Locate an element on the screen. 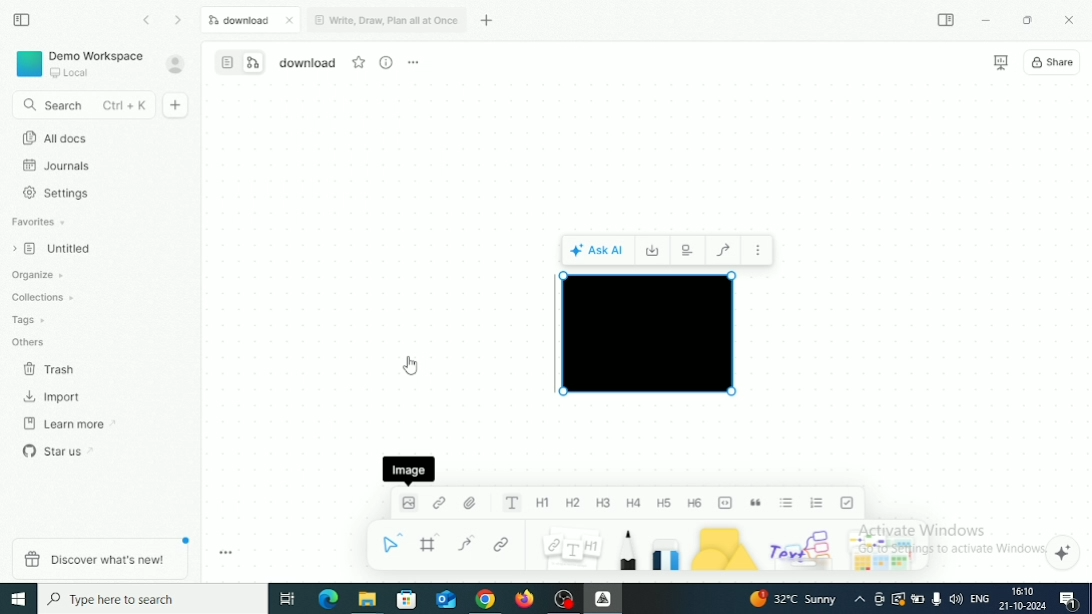 The width and height of the screenshot is (1092, 614). Temperature is located at coordinates (793, 598).